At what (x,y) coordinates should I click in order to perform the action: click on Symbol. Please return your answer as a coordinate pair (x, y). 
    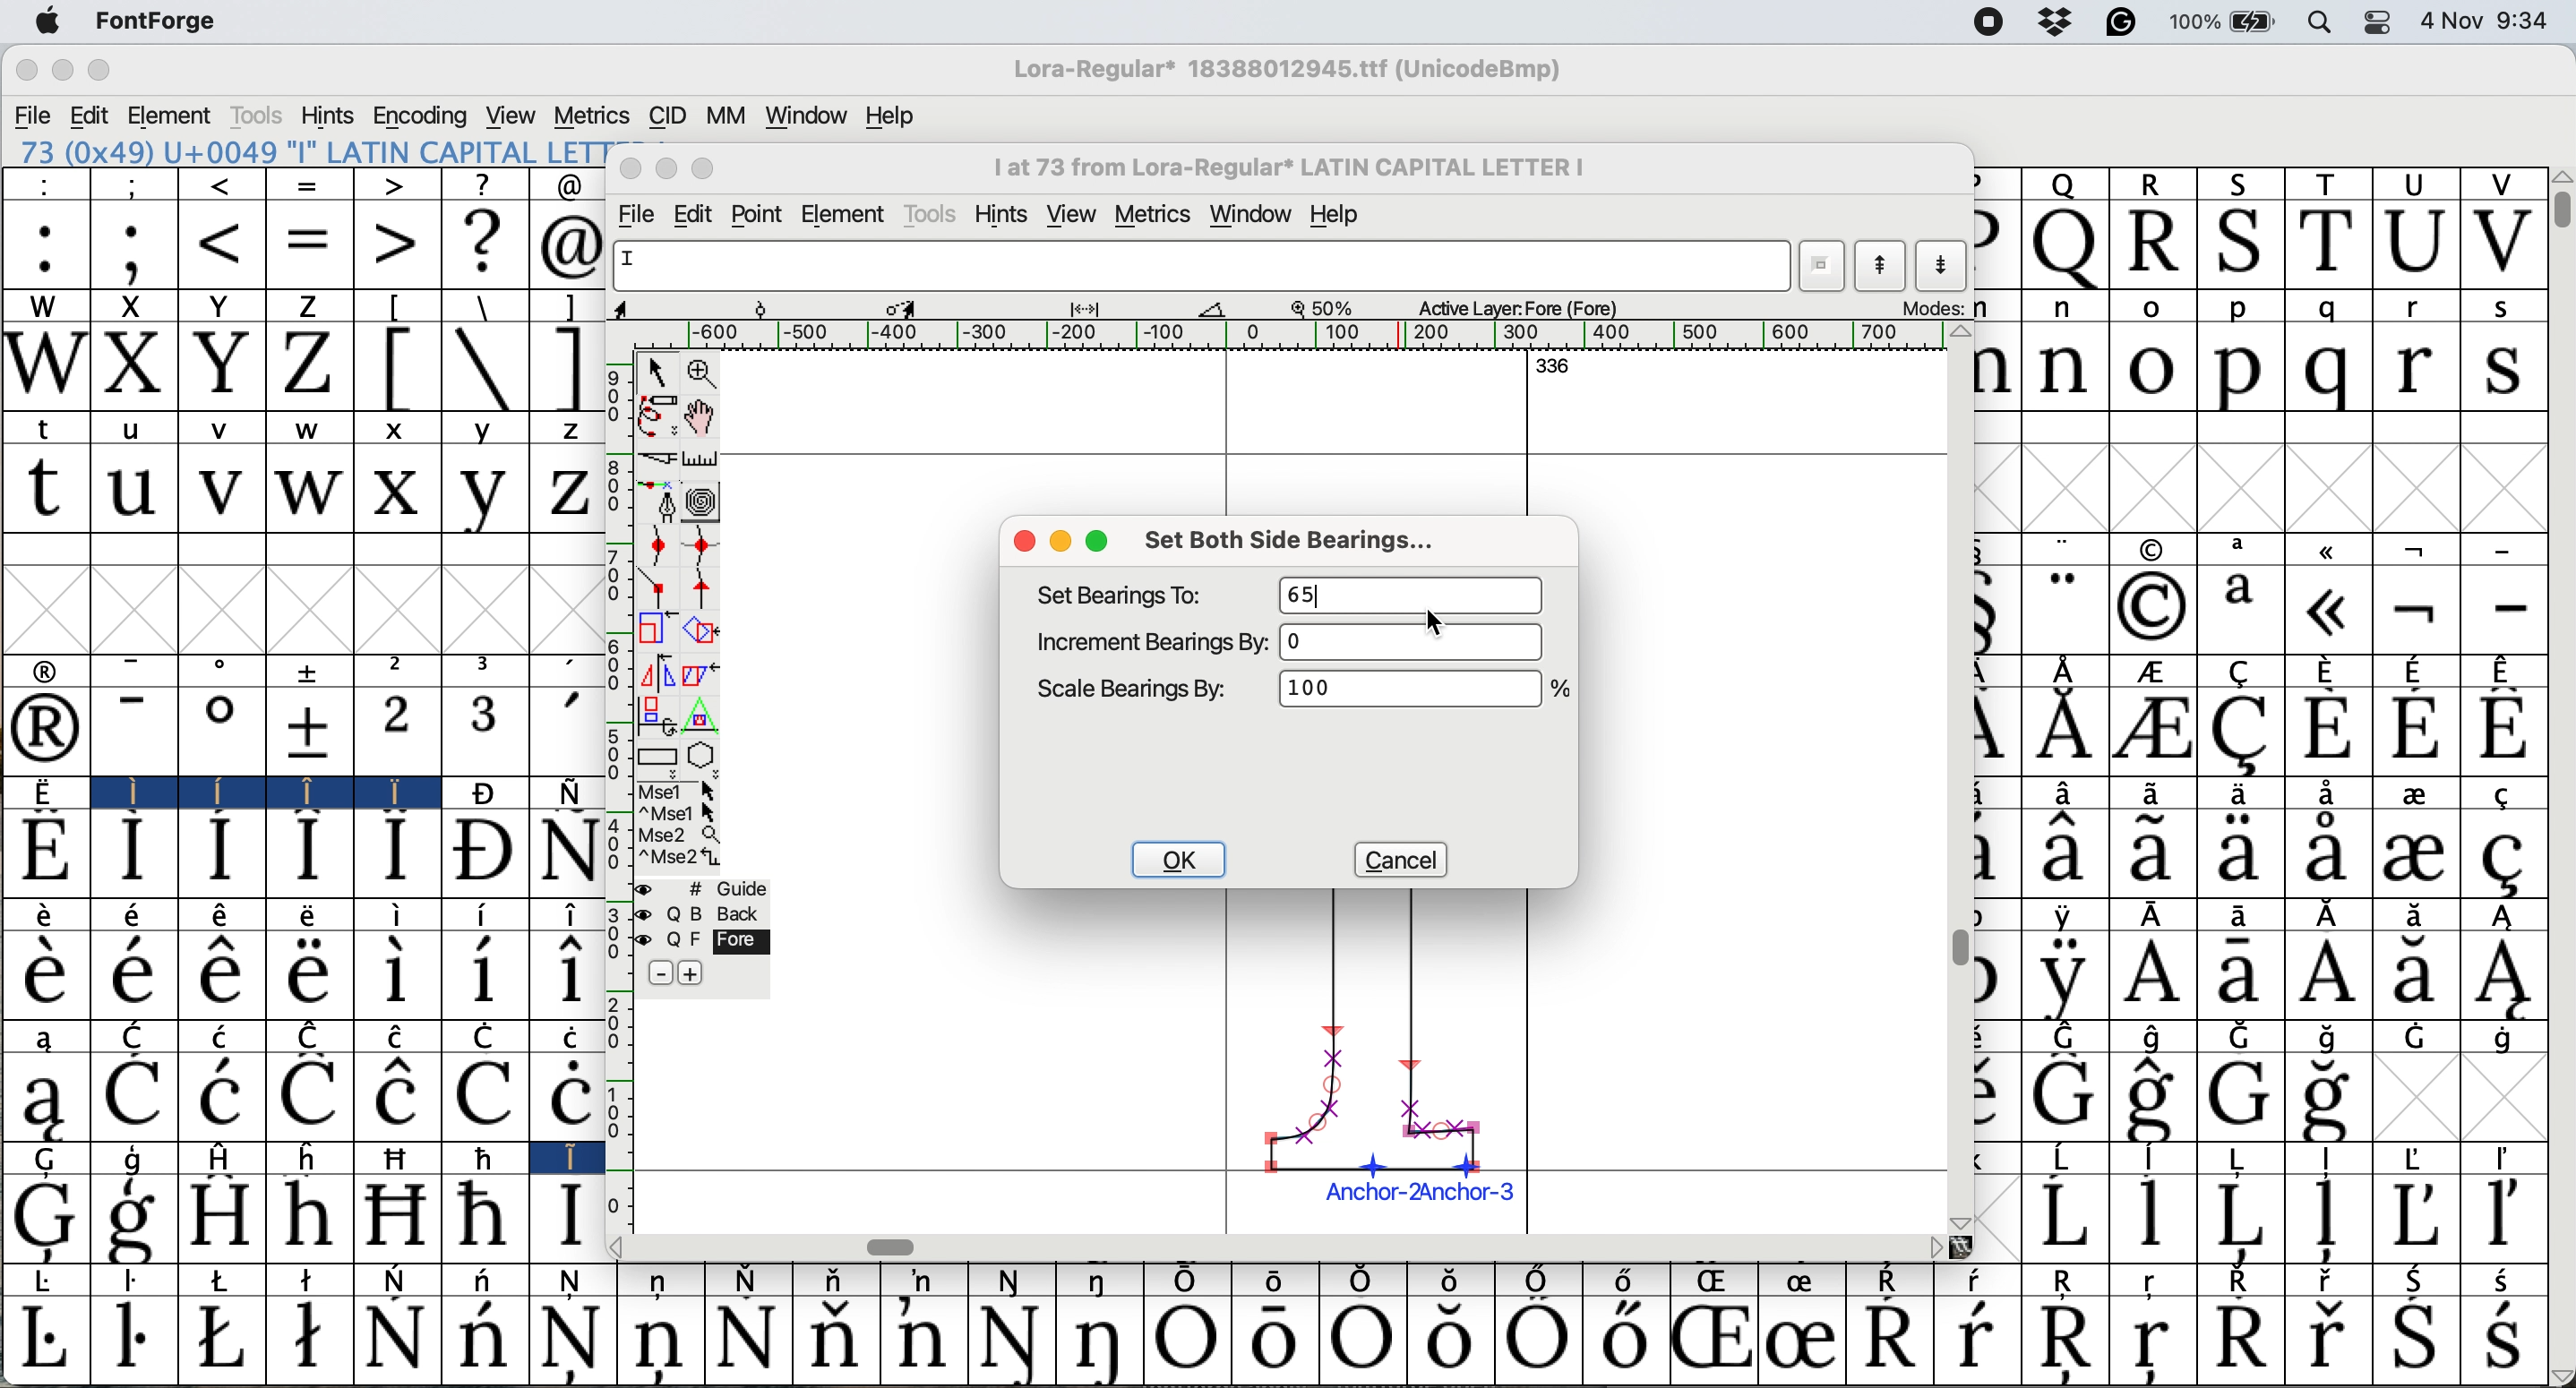
    Looking at the image, I should click on (2160, 1098).